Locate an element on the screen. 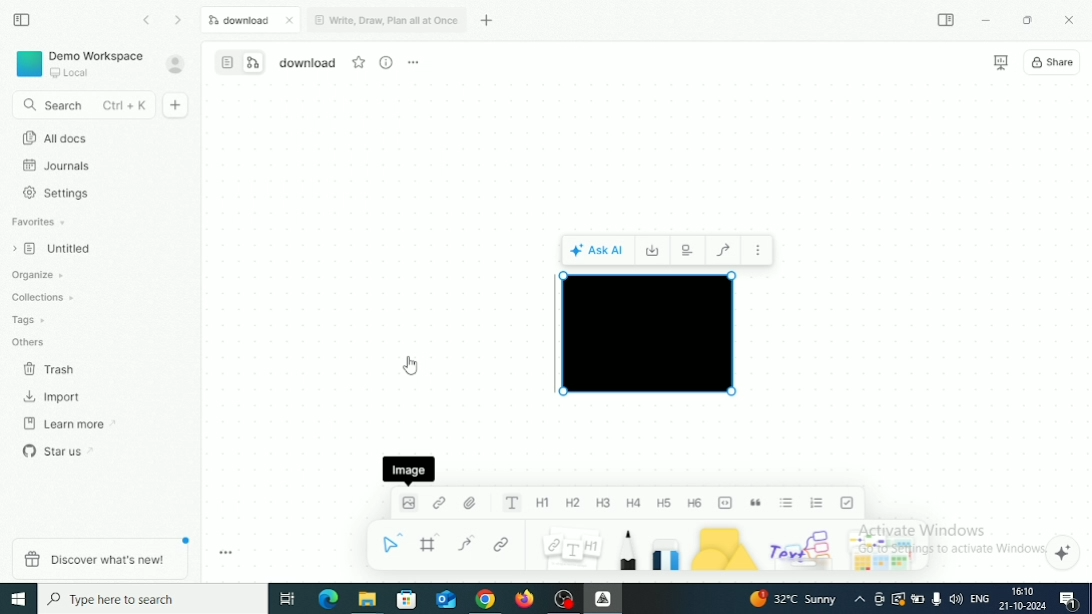 The image size is (1092, 614). Account is located at coordinates (175, 65).